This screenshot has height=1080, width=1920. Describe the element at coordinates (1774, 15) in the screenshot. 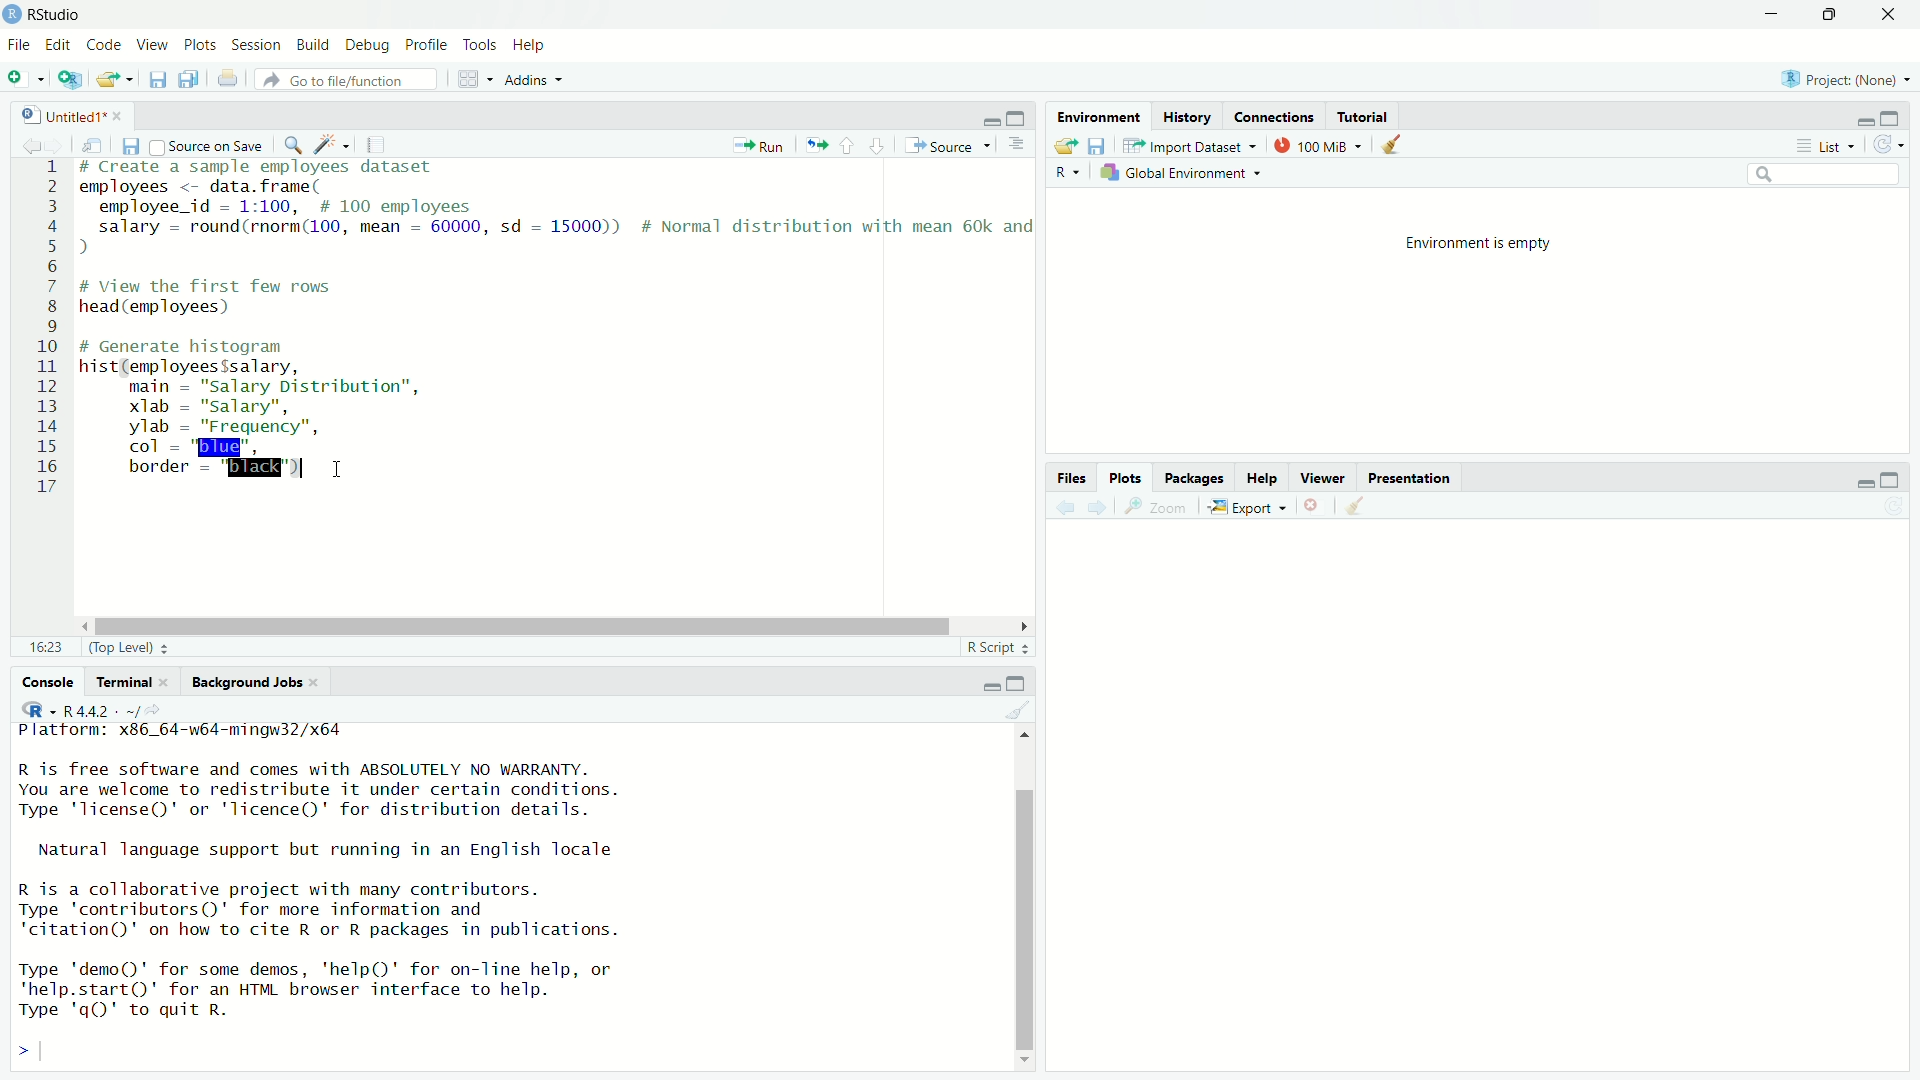

I see `Minimise ` at that location.